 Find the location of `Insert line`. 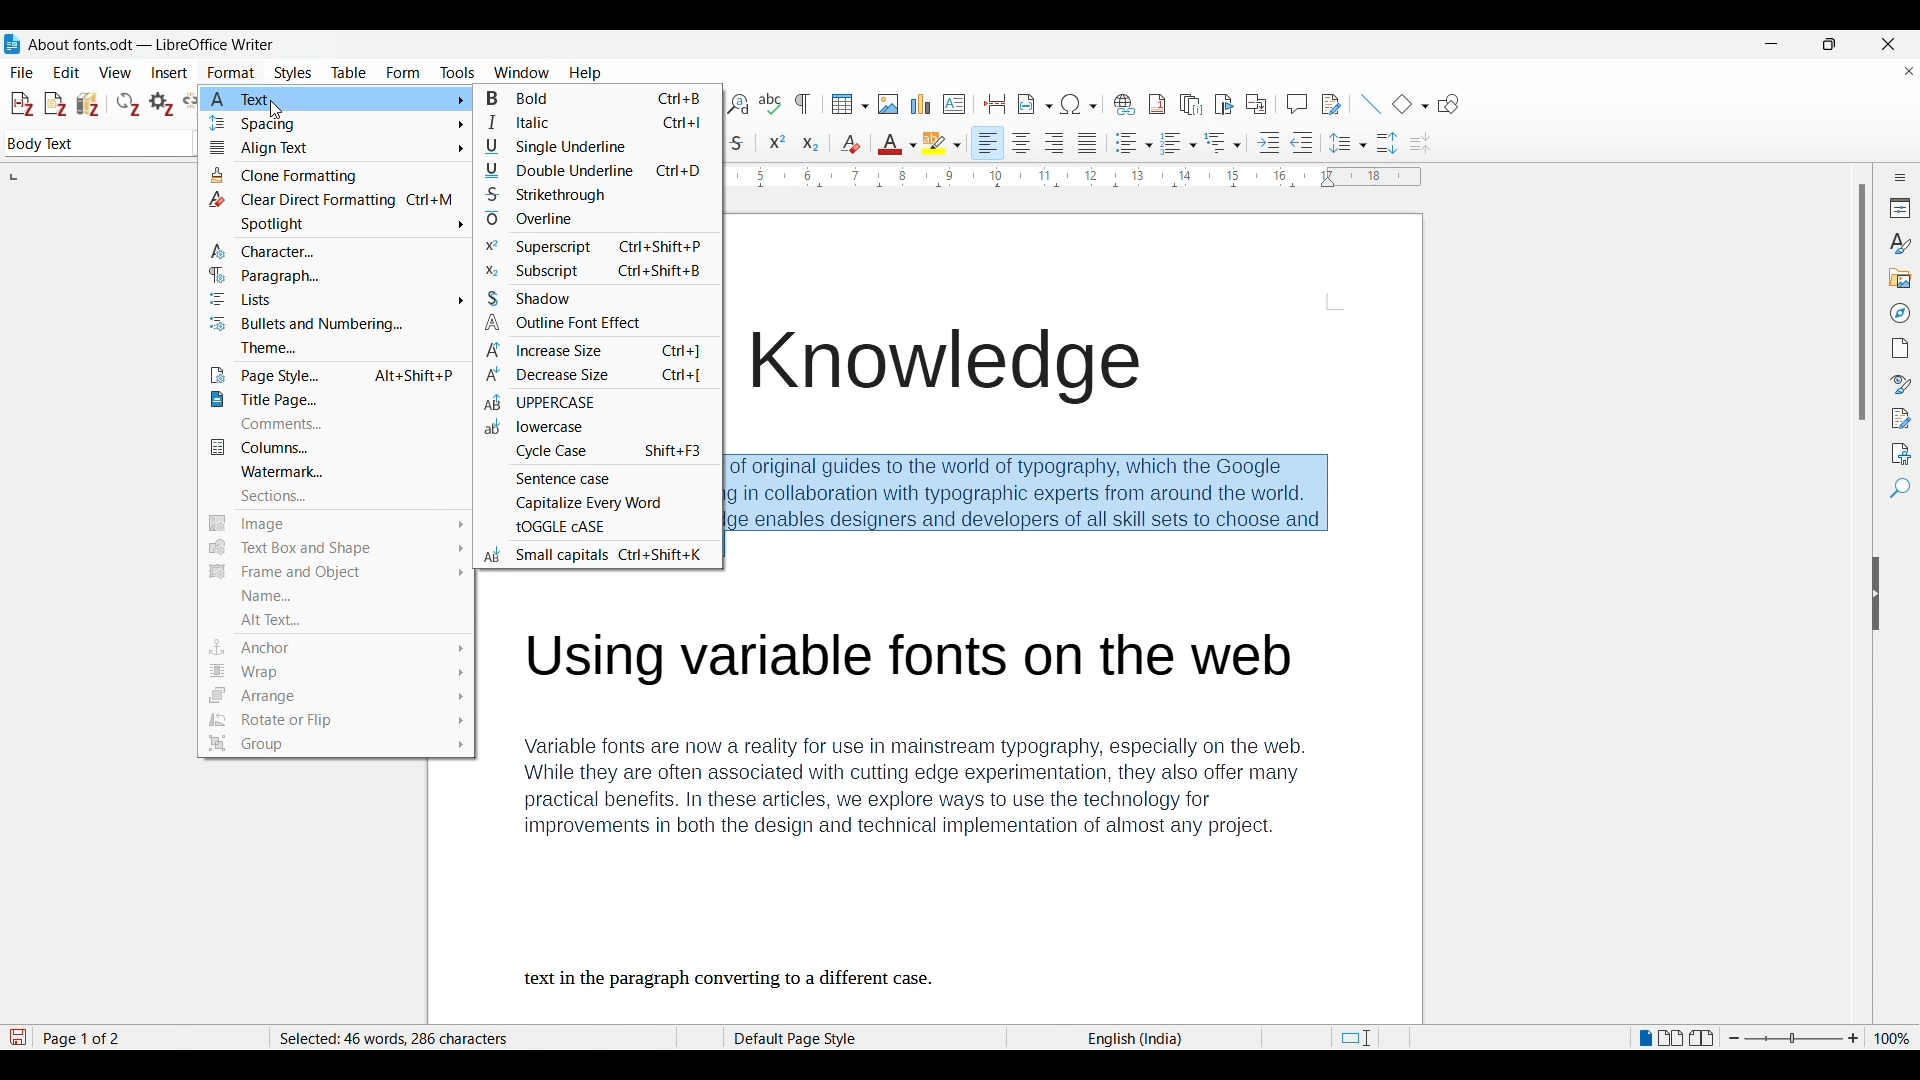

Insert line is located at coordinates (1370, 104).